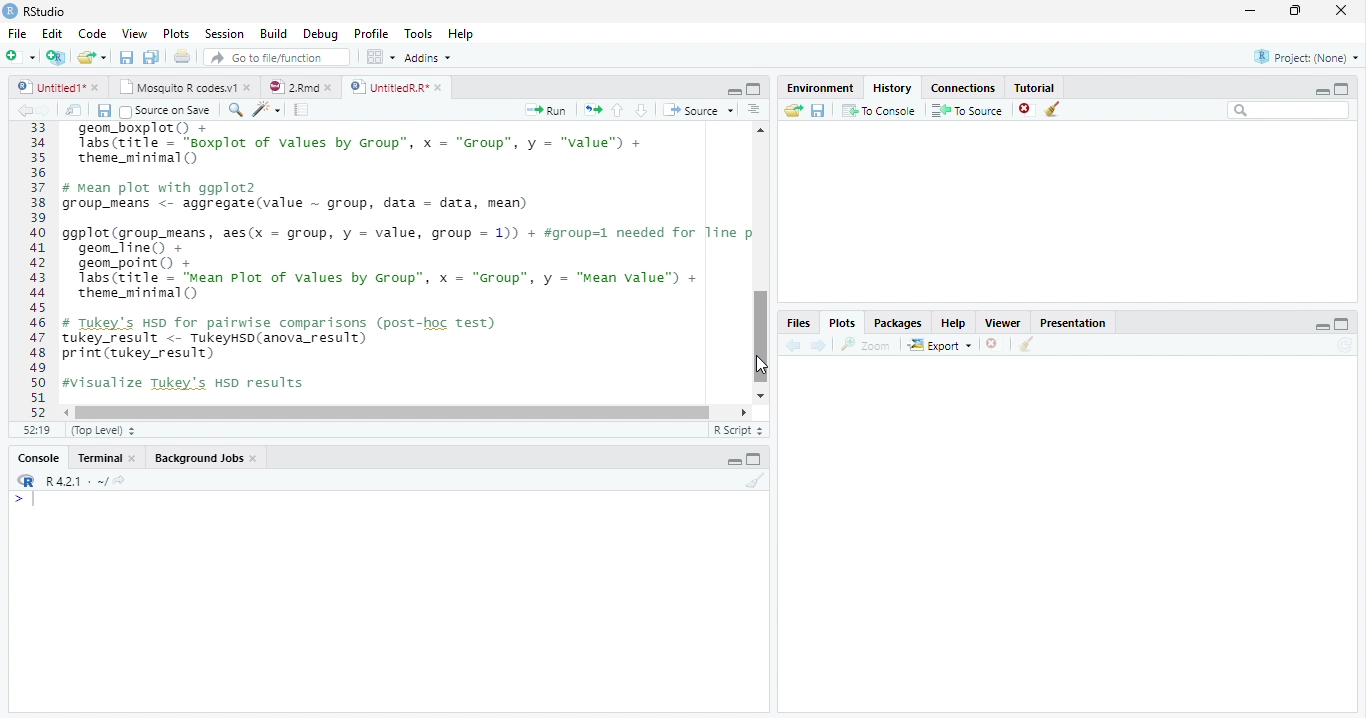  What do you see at coordinates (1051, 106) in the screenshot?
I see `Clear objects from the workspace` at bounding box center [1051, 106].